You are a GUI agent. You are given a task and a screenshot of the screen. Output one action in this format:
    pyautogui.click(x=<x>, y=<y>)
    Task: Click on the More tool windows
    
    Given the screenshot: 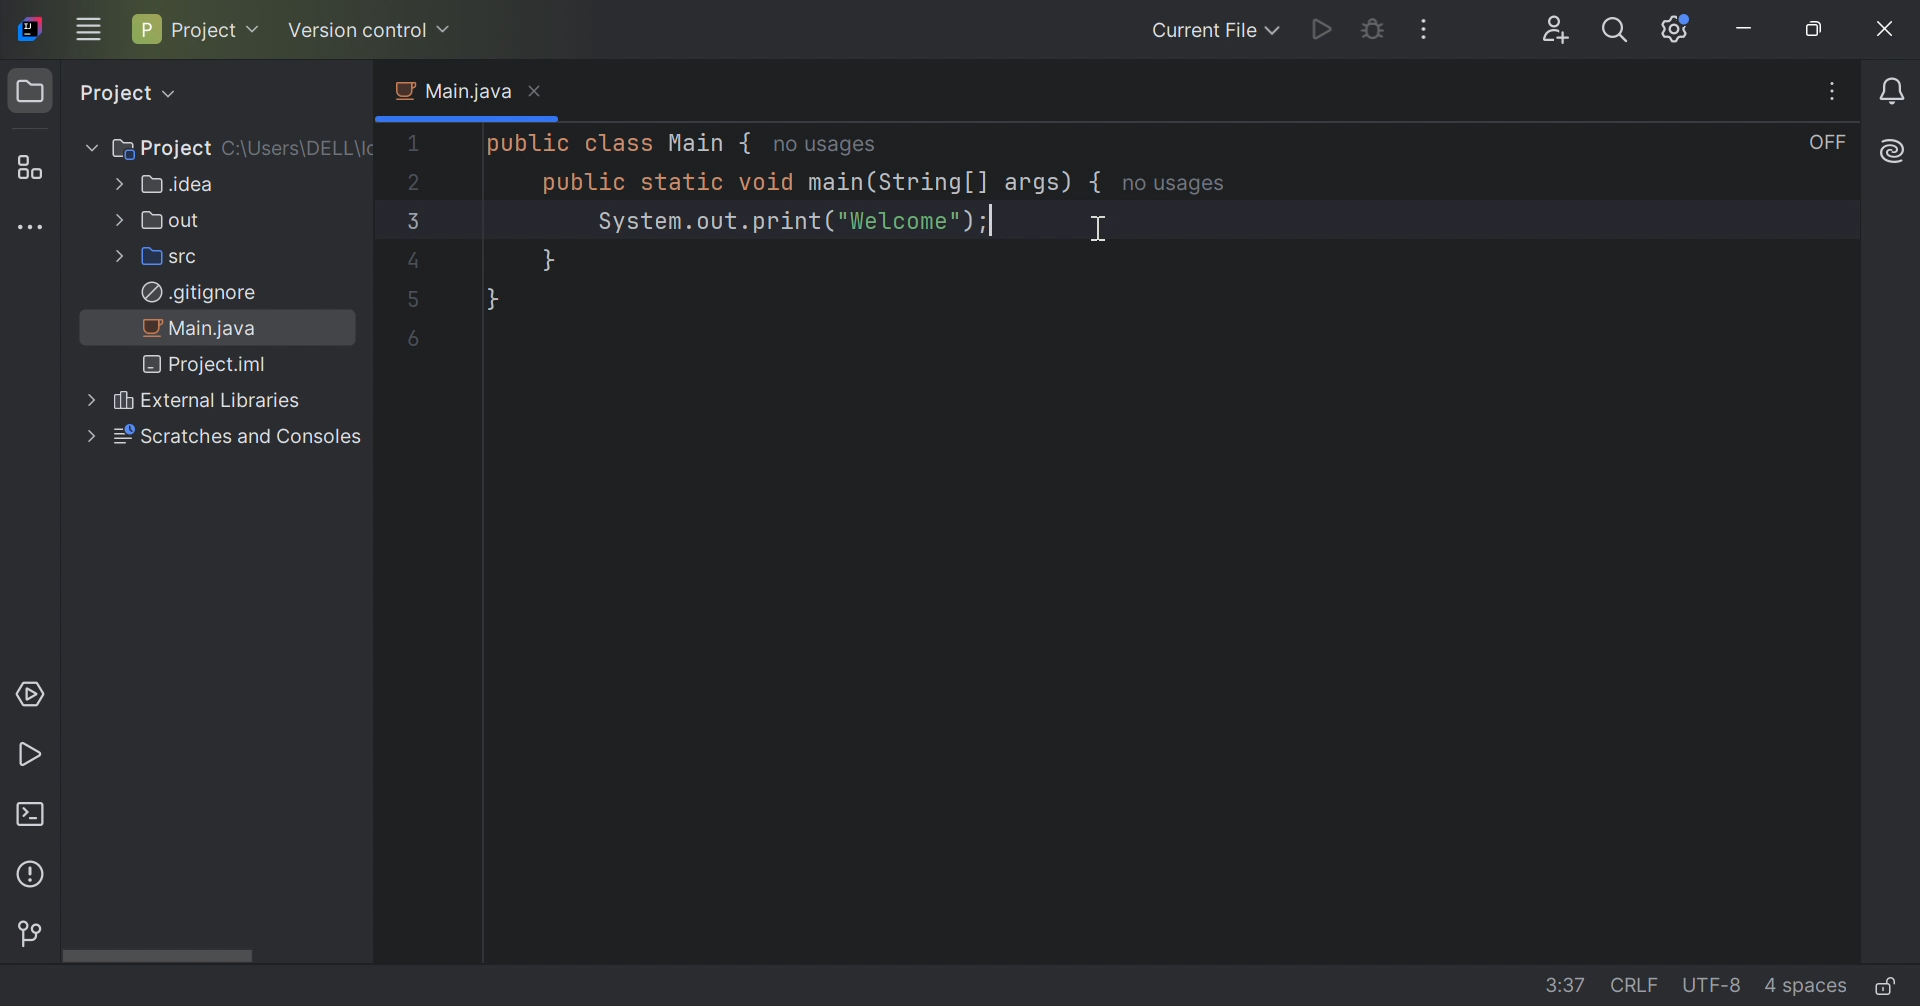 What is the action you would take?
    pyautogui.click(x=36, y=230)
    